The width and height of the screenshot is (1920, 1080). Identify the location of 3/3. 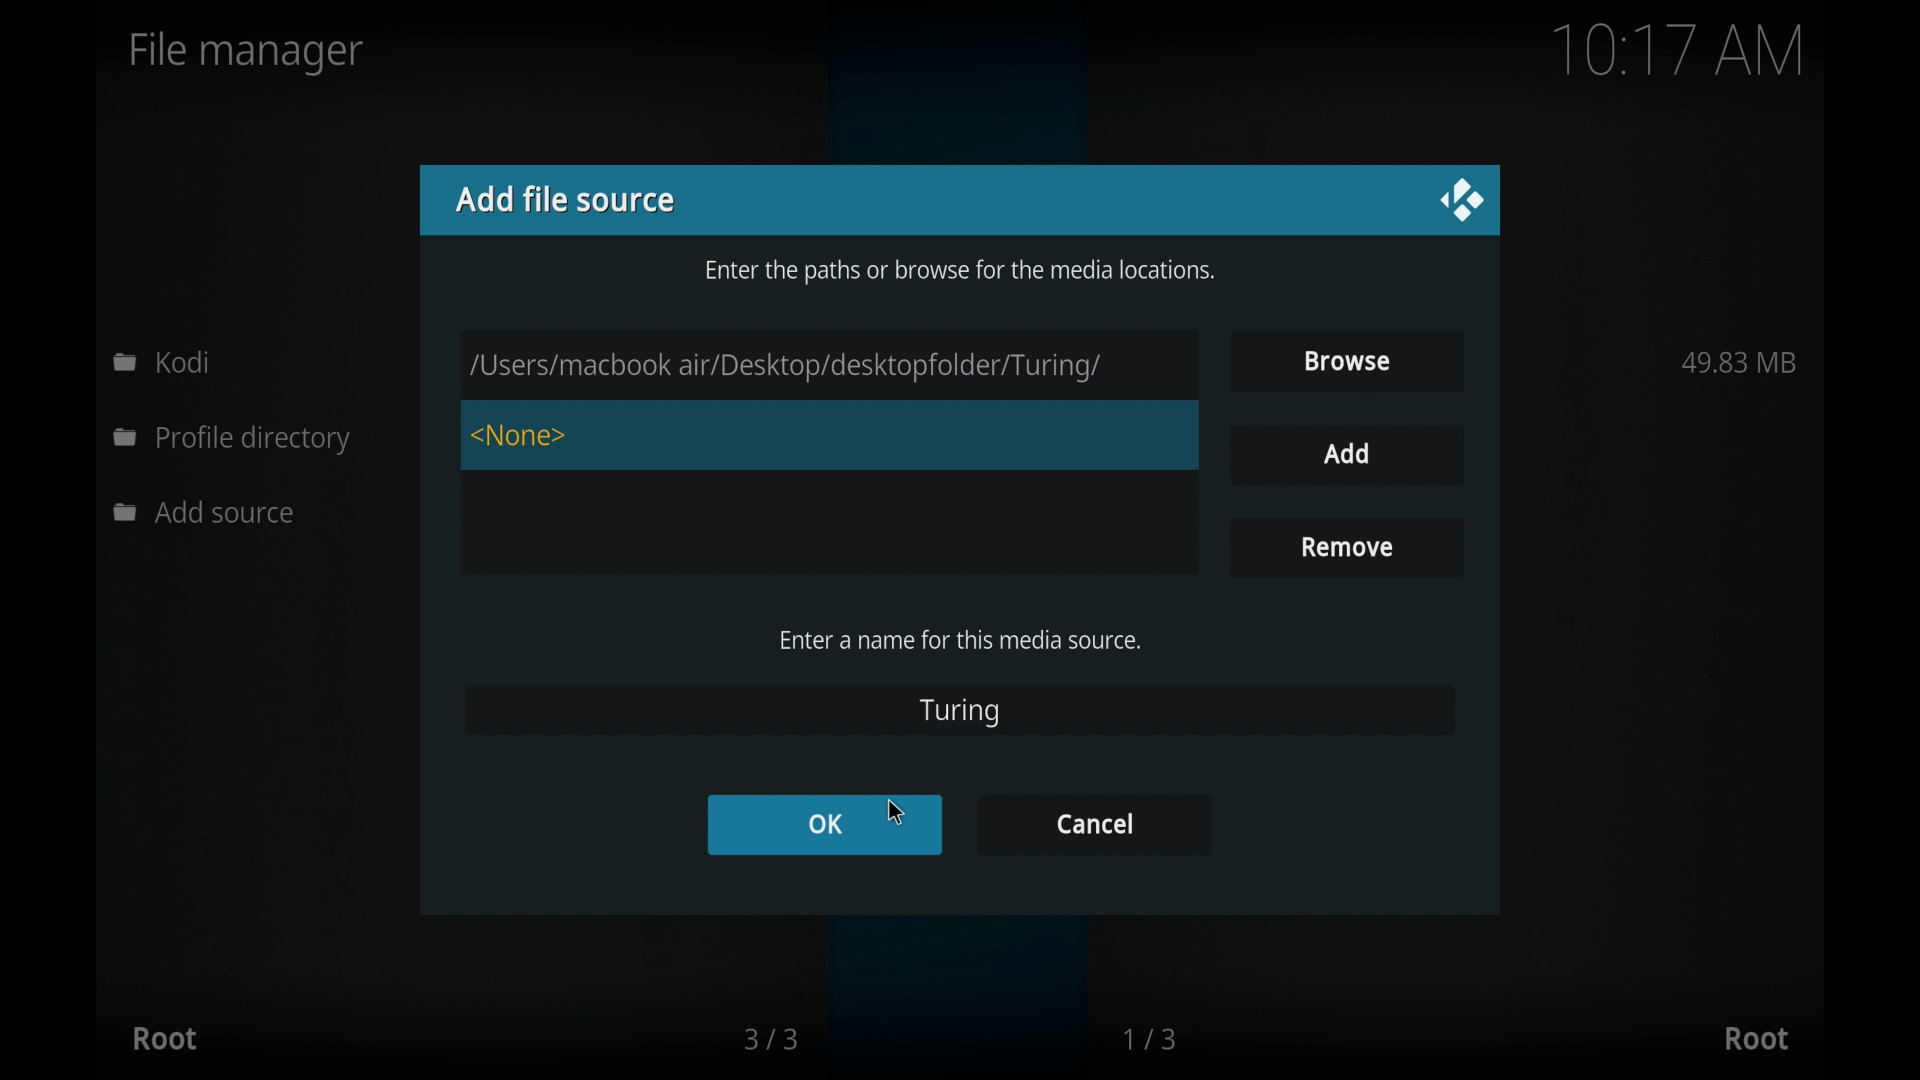
(769, 1039).